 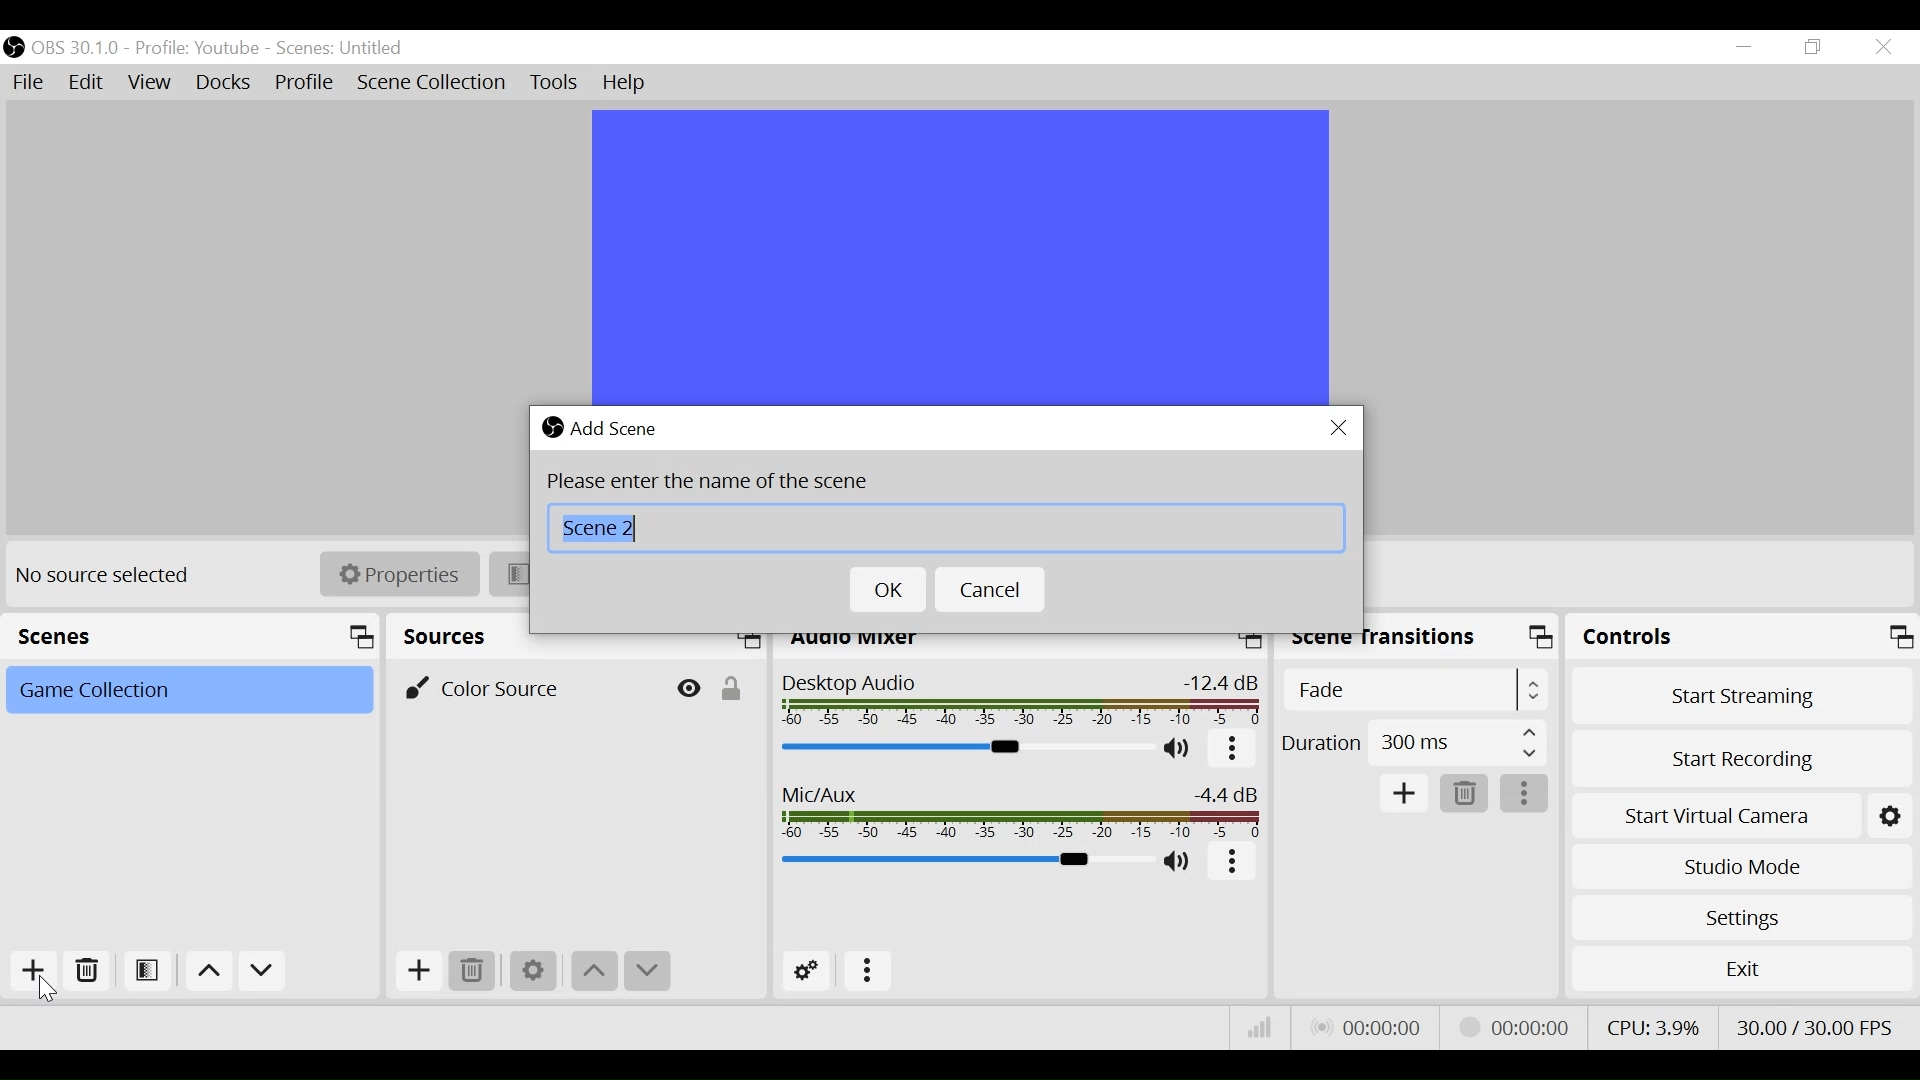 What do you see at coordinates (223, 85) in the screenshot?
I see `Docks` at bounding box center [223, 85].